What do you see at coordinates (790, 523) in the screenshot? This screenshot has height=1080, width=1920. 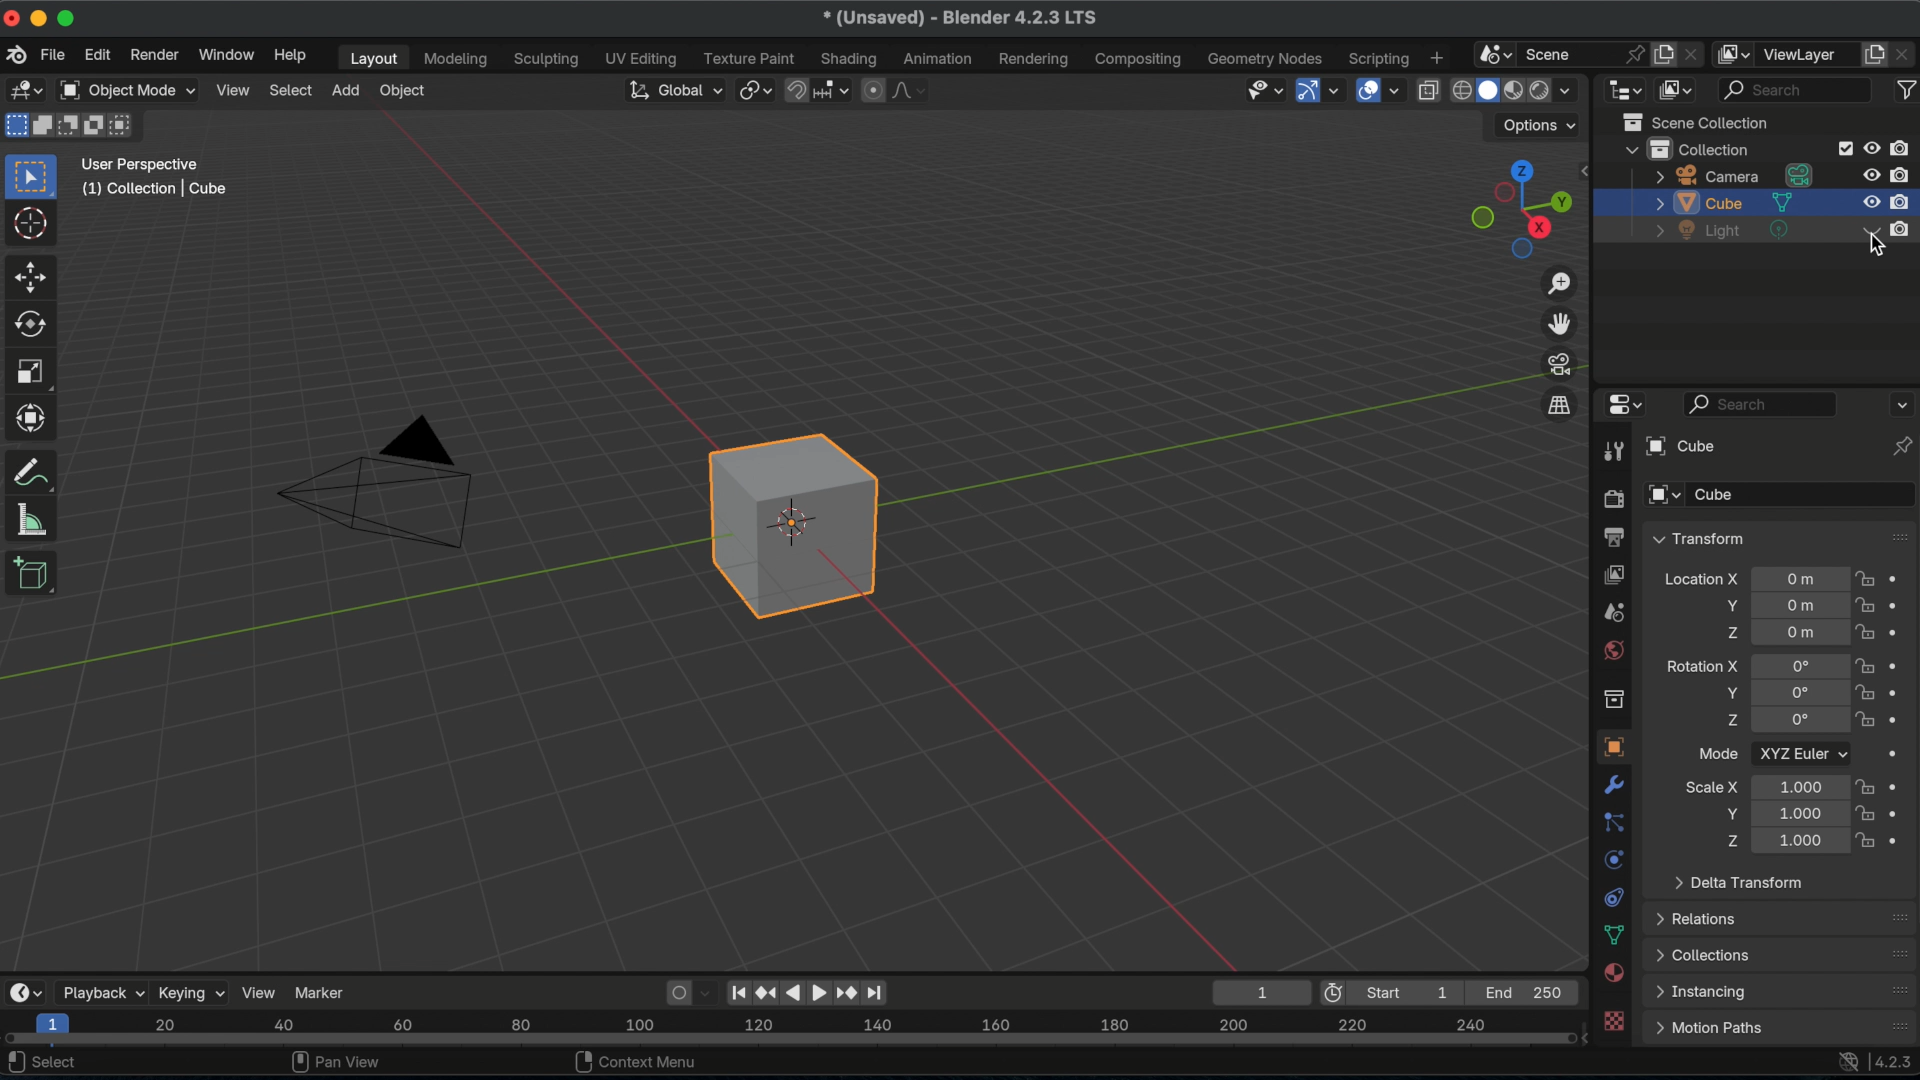 I see `default cube` at bounding box center [790, 523].